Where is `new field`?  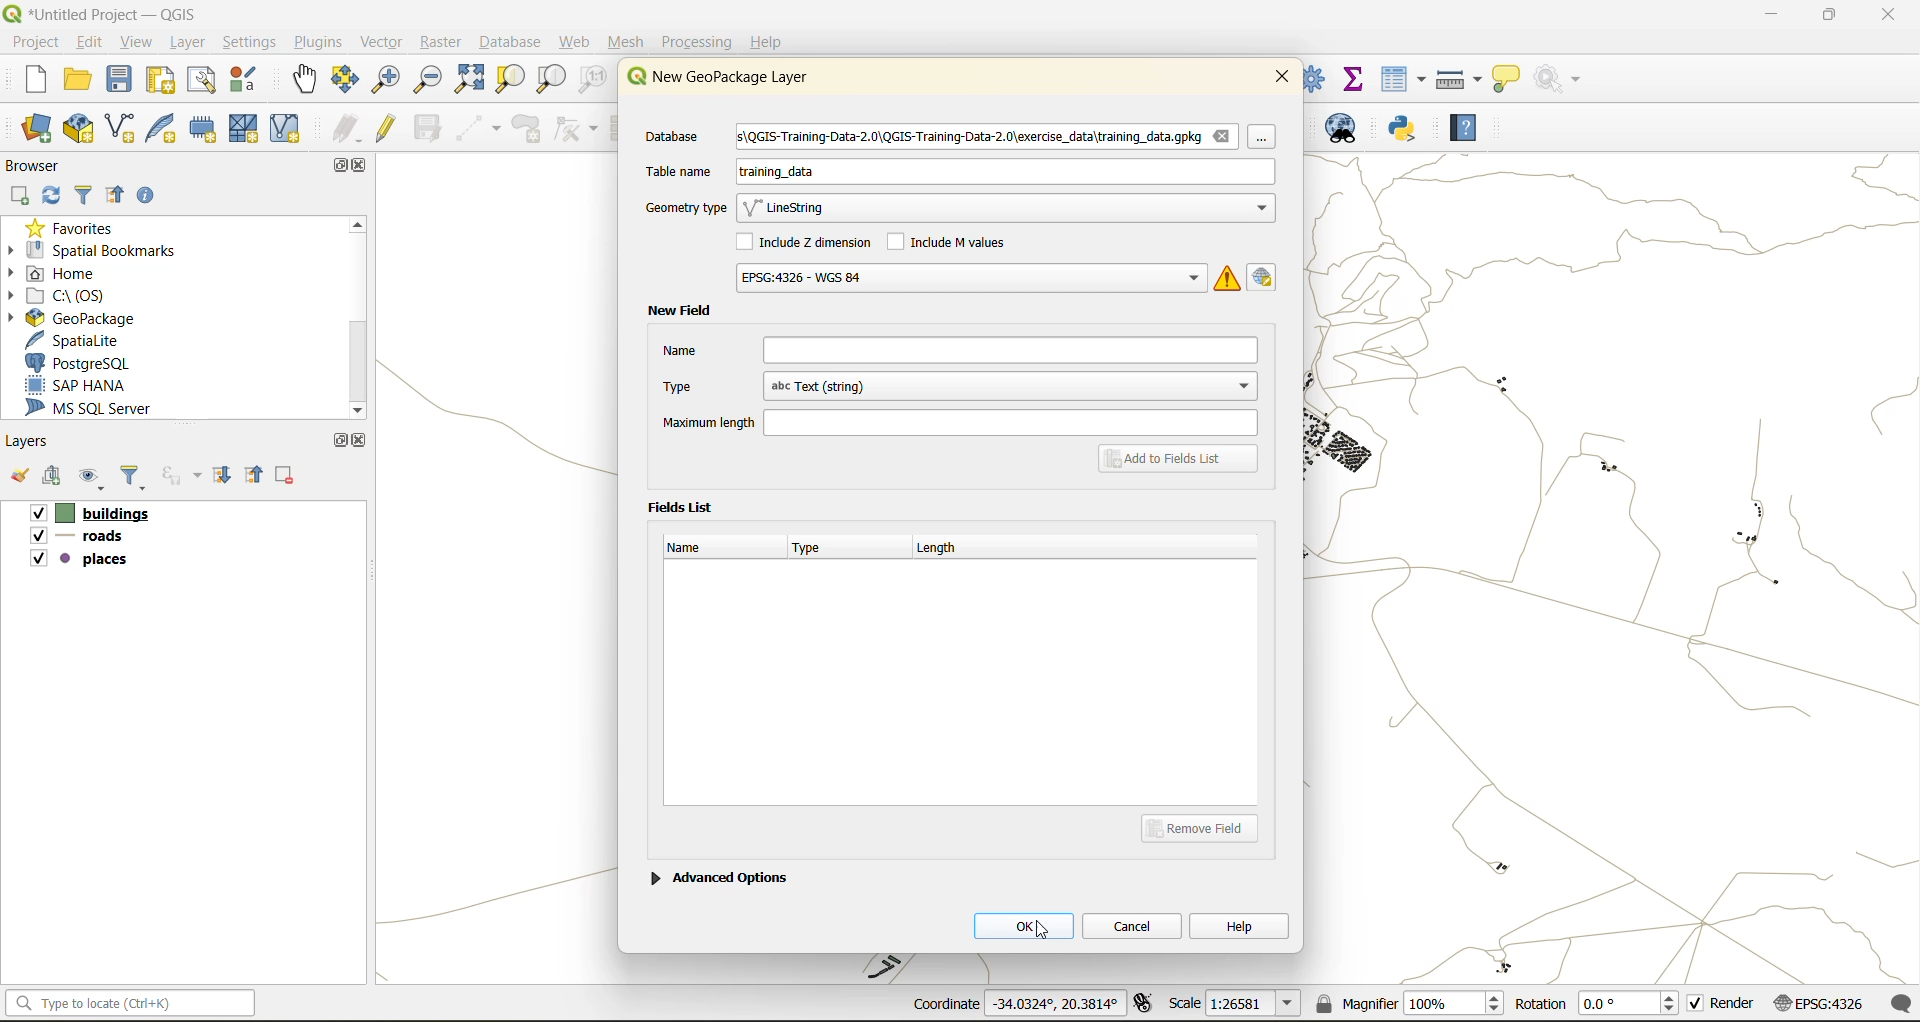 new field is located at coordinates (679, 311).